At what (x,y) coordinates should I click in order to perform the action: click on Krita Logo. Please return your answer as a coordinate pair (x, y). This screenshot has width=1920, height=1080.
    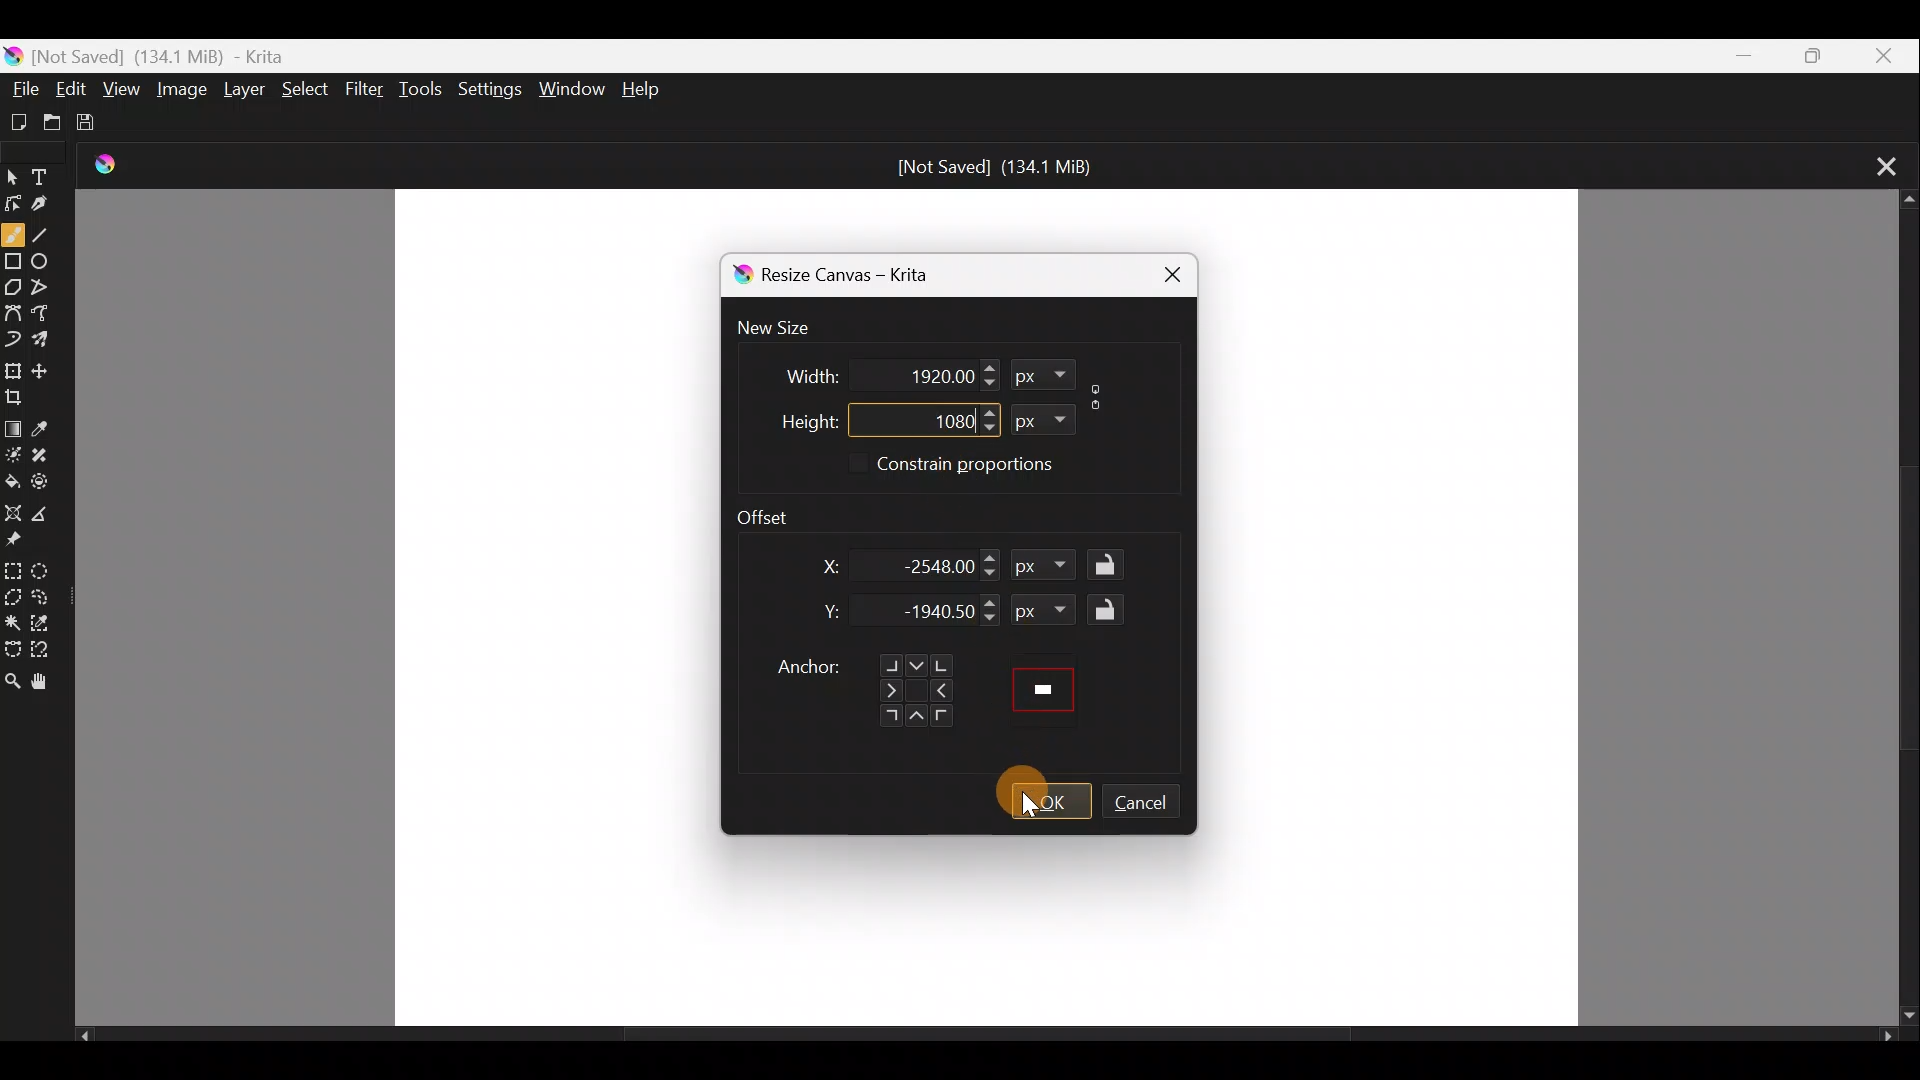
    Looking at the image, I should click on (114, 164).